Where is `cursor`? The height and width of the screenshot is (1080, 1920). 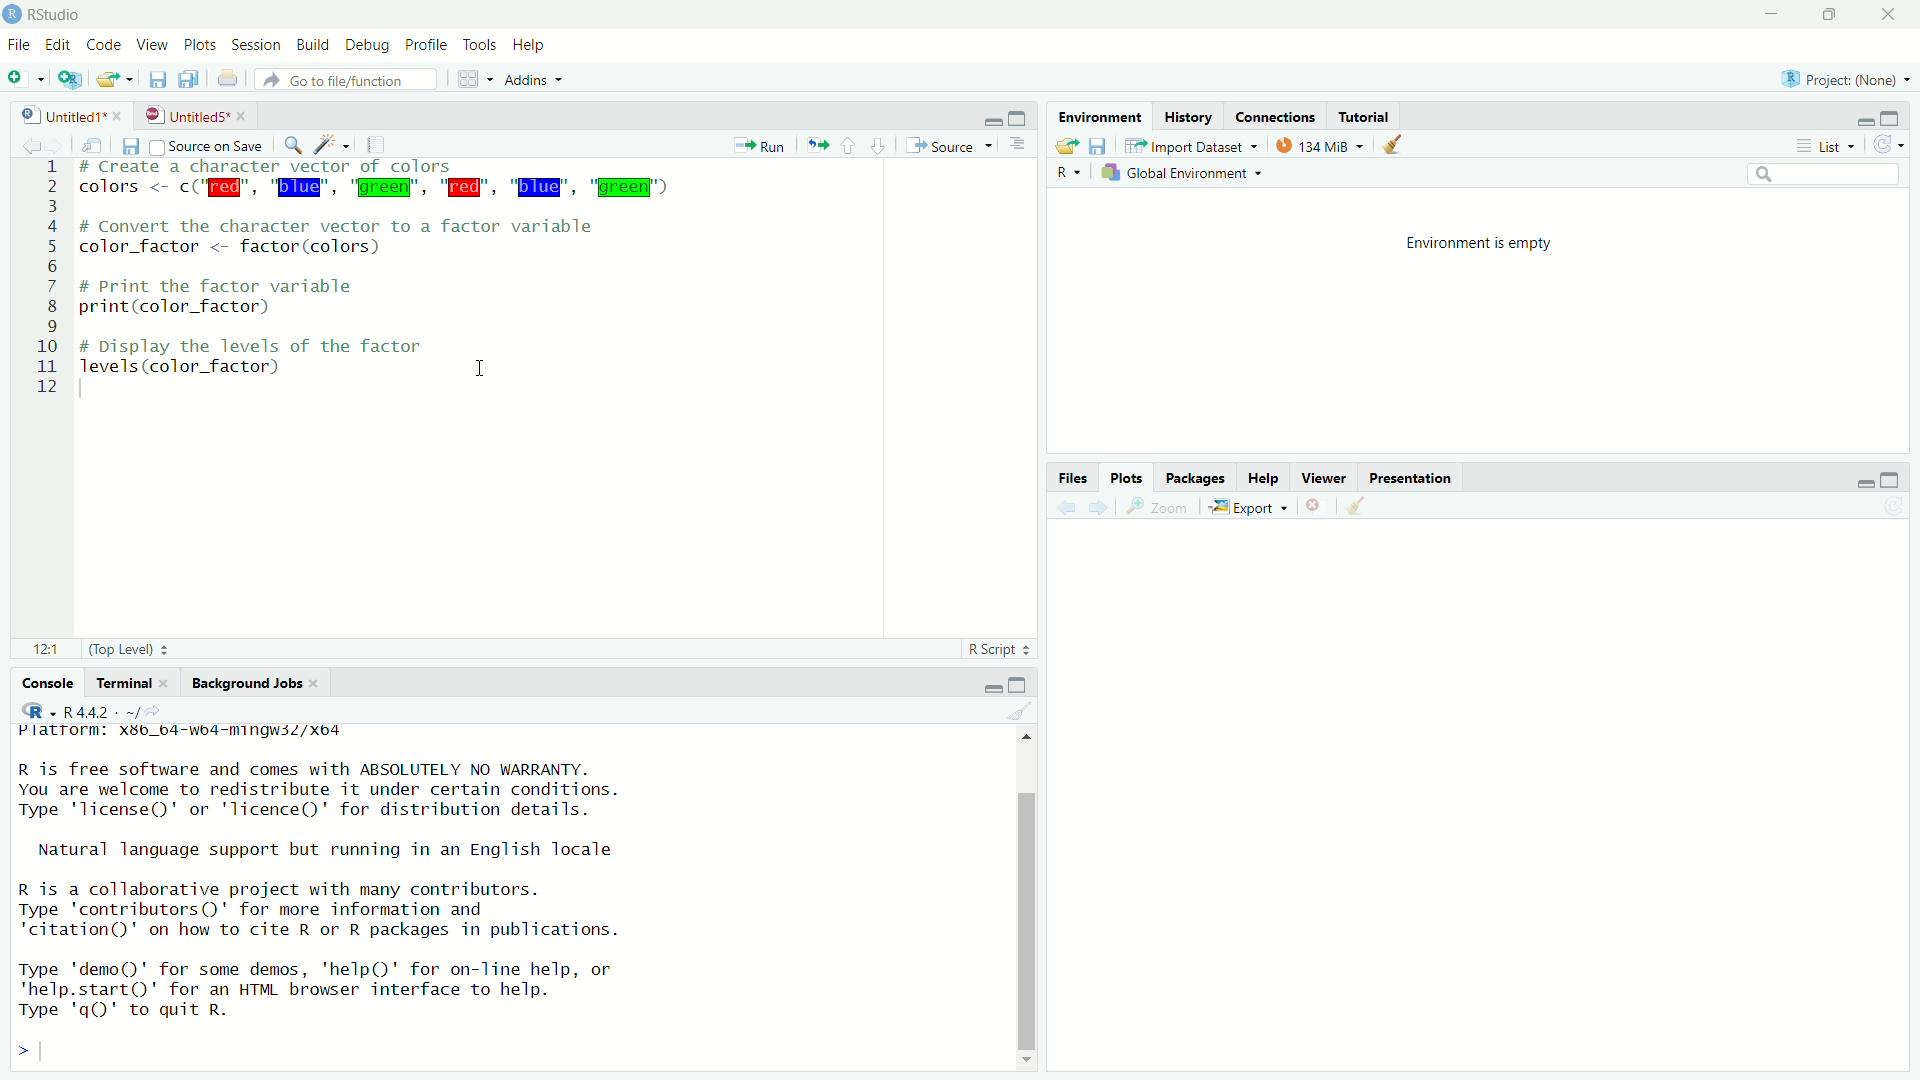
cursor is located at coordinates (484, 368).